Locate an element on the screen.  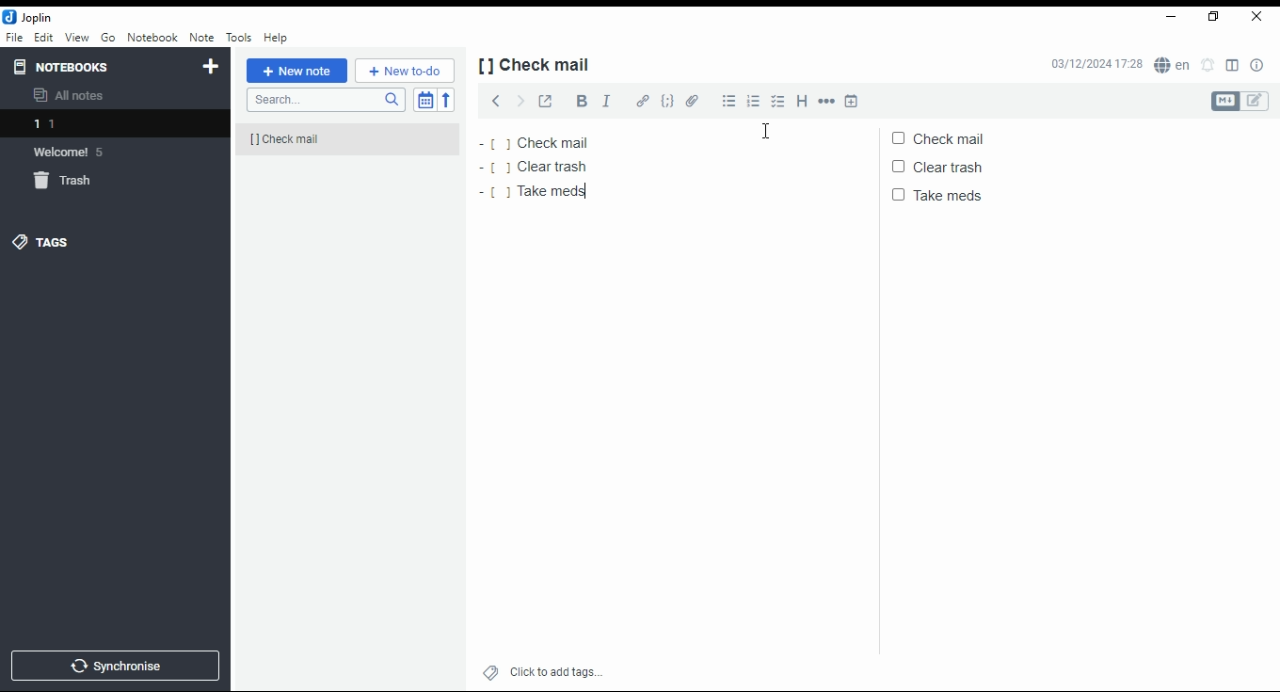
New to-do is located at coordinates (405, 70).